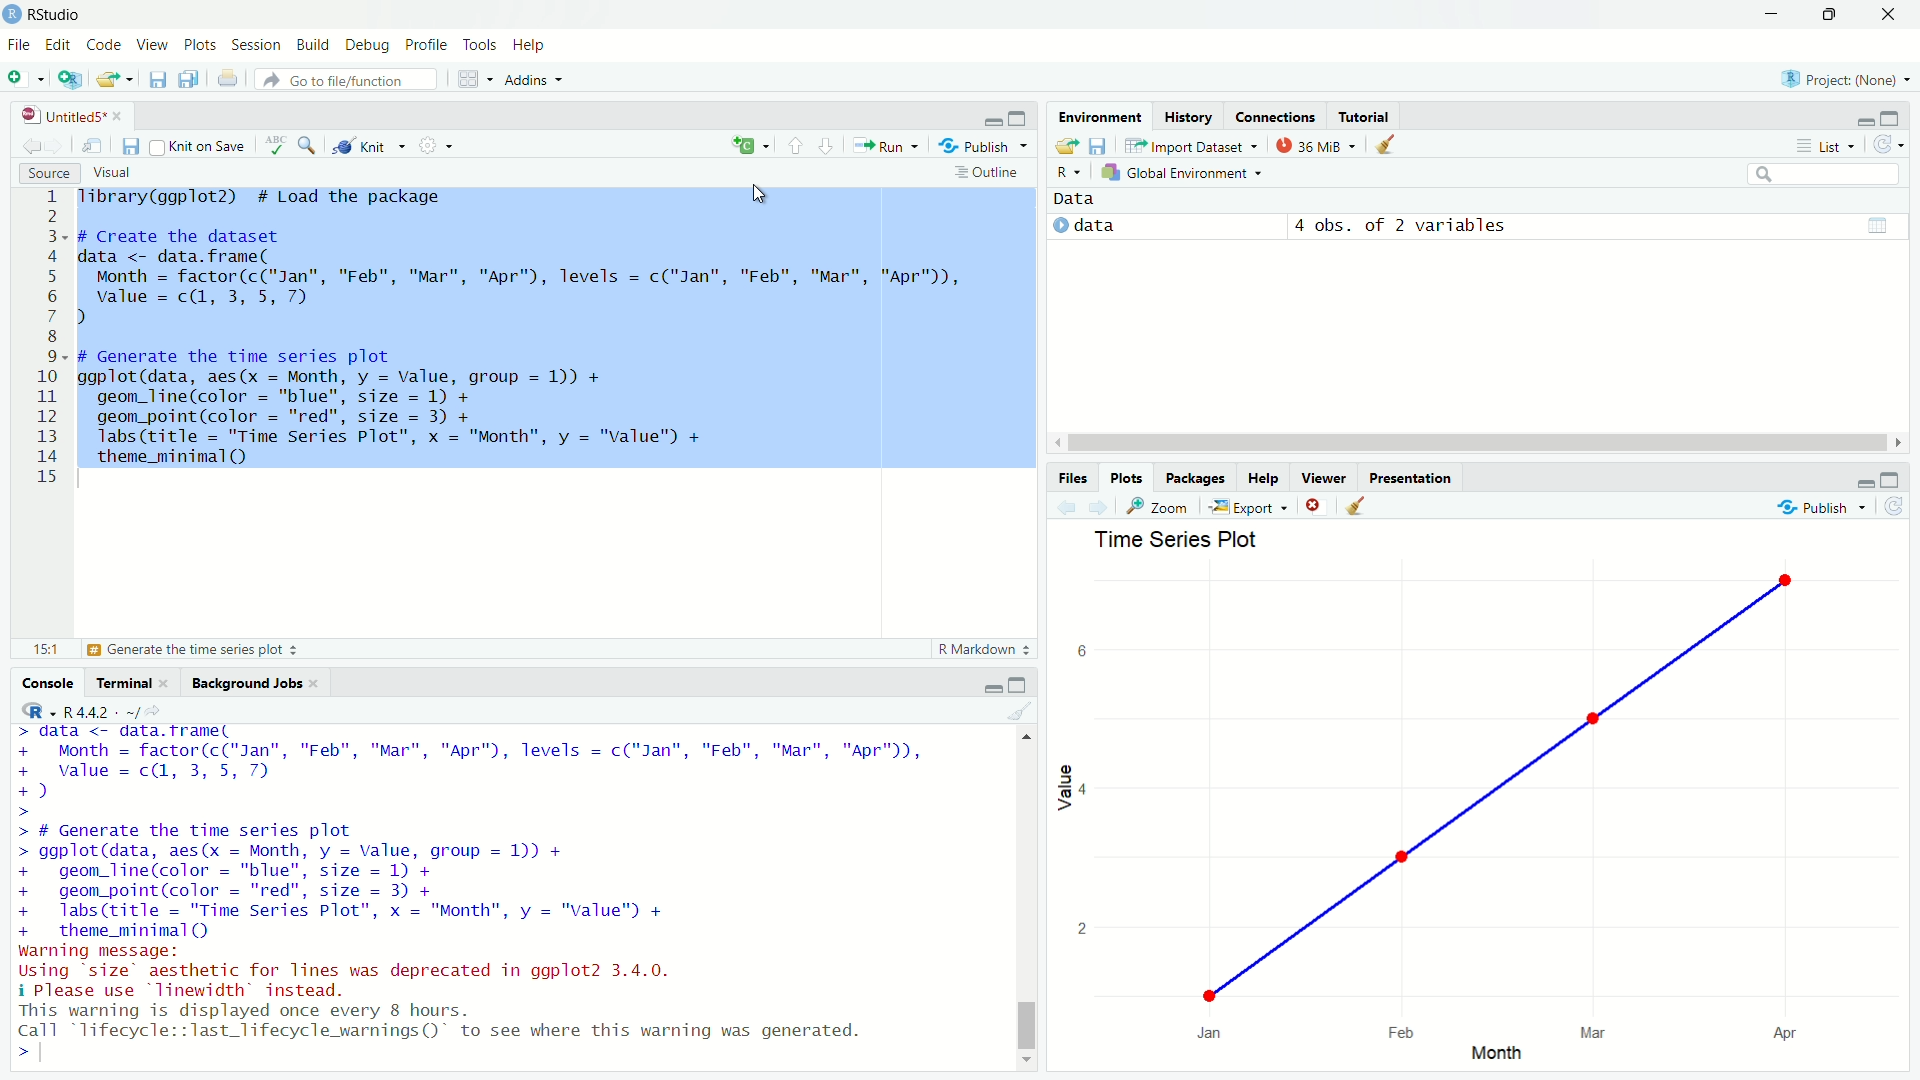  Describe the element at coordinates (18, 809) in the screenshot. I see `prompt cursor` at that location.